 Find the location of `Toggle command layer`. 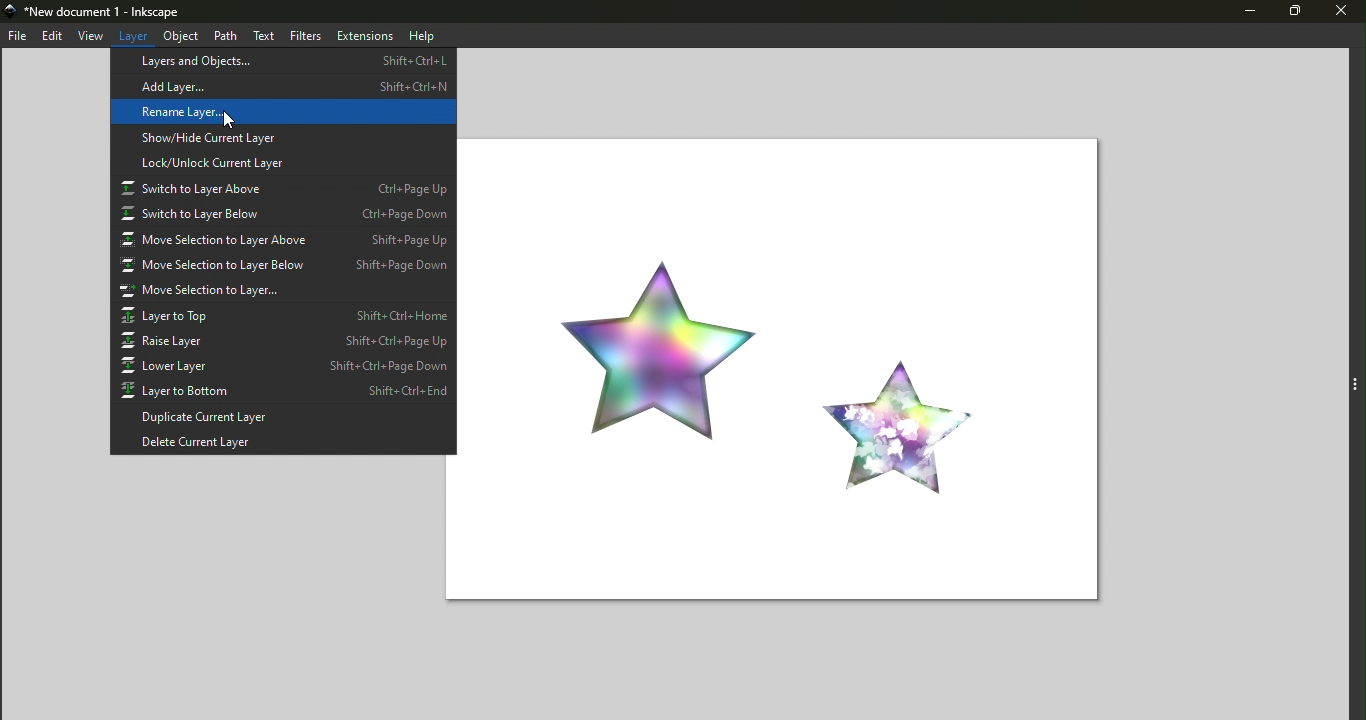

Toggle command layer is located at coordinates (1355, 381).